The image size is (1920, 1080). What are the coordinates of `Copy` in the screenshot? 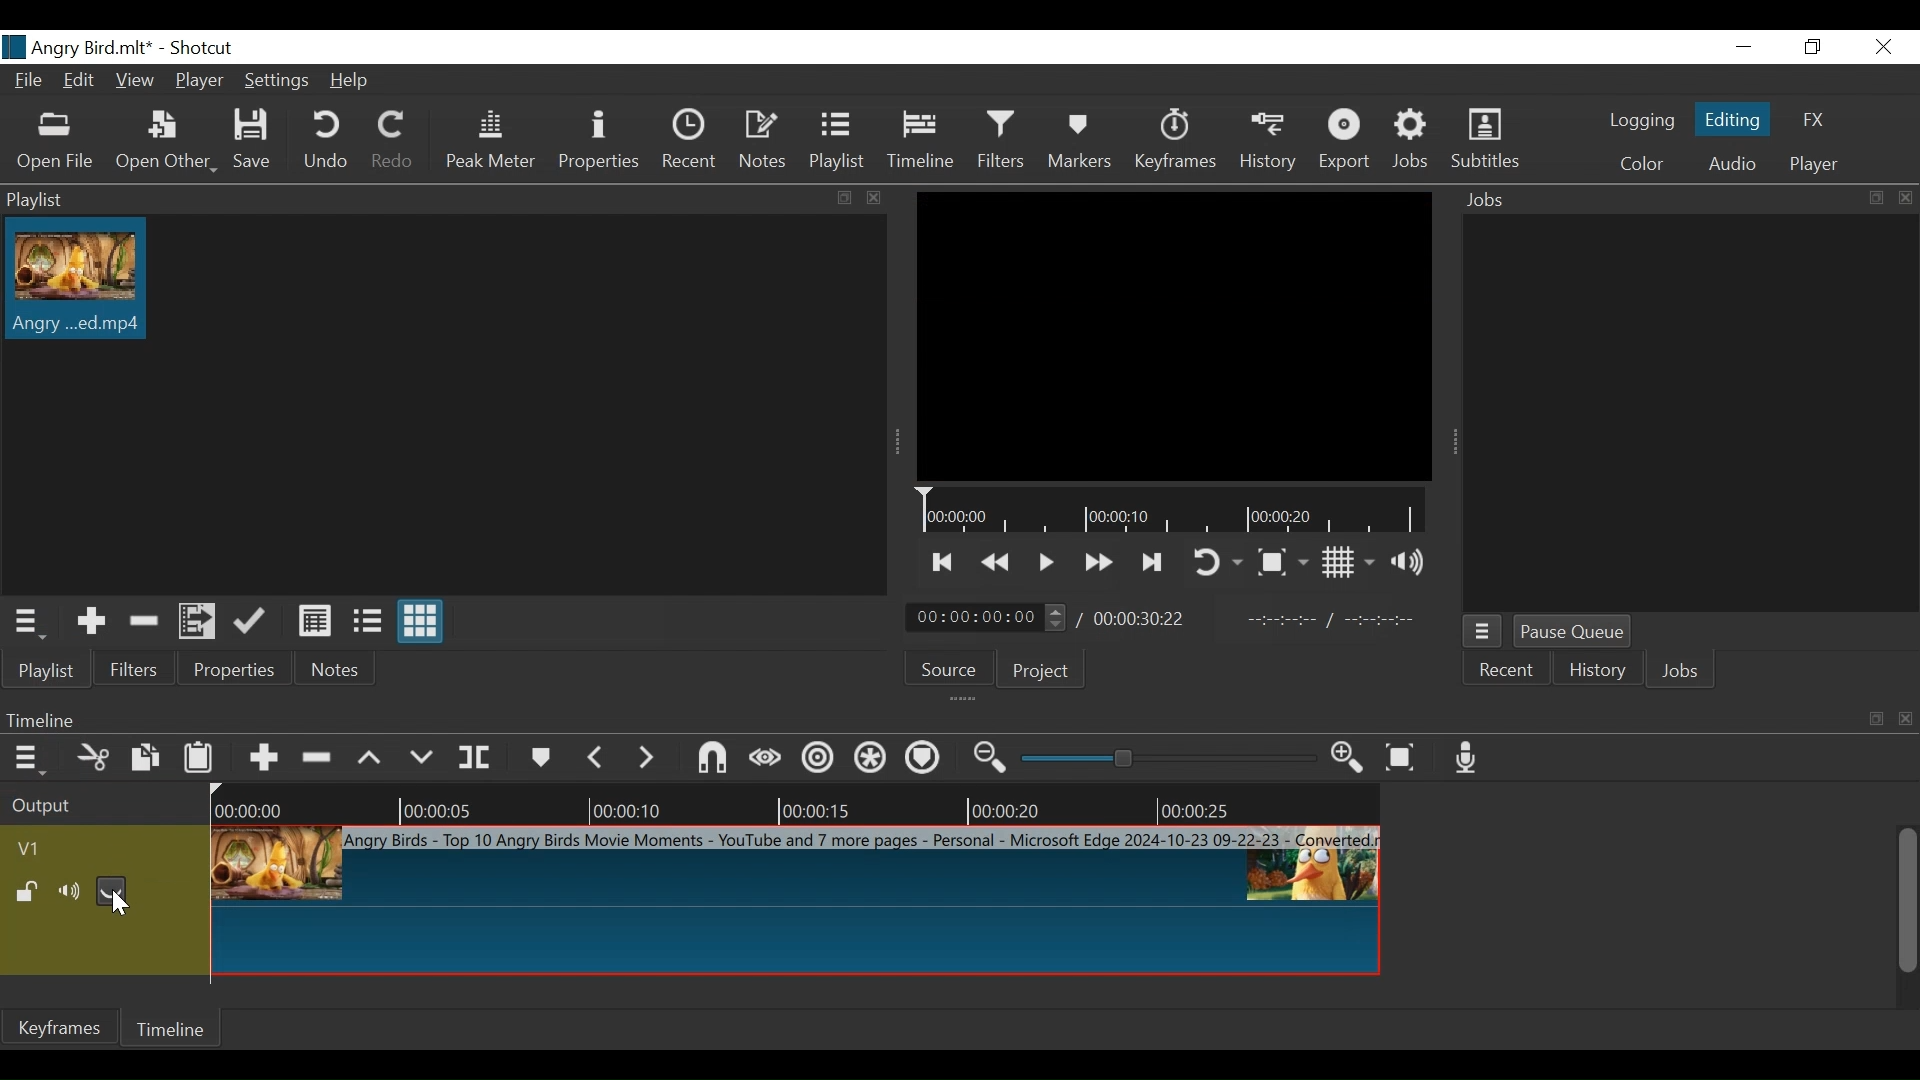 It's located at (145, 758).